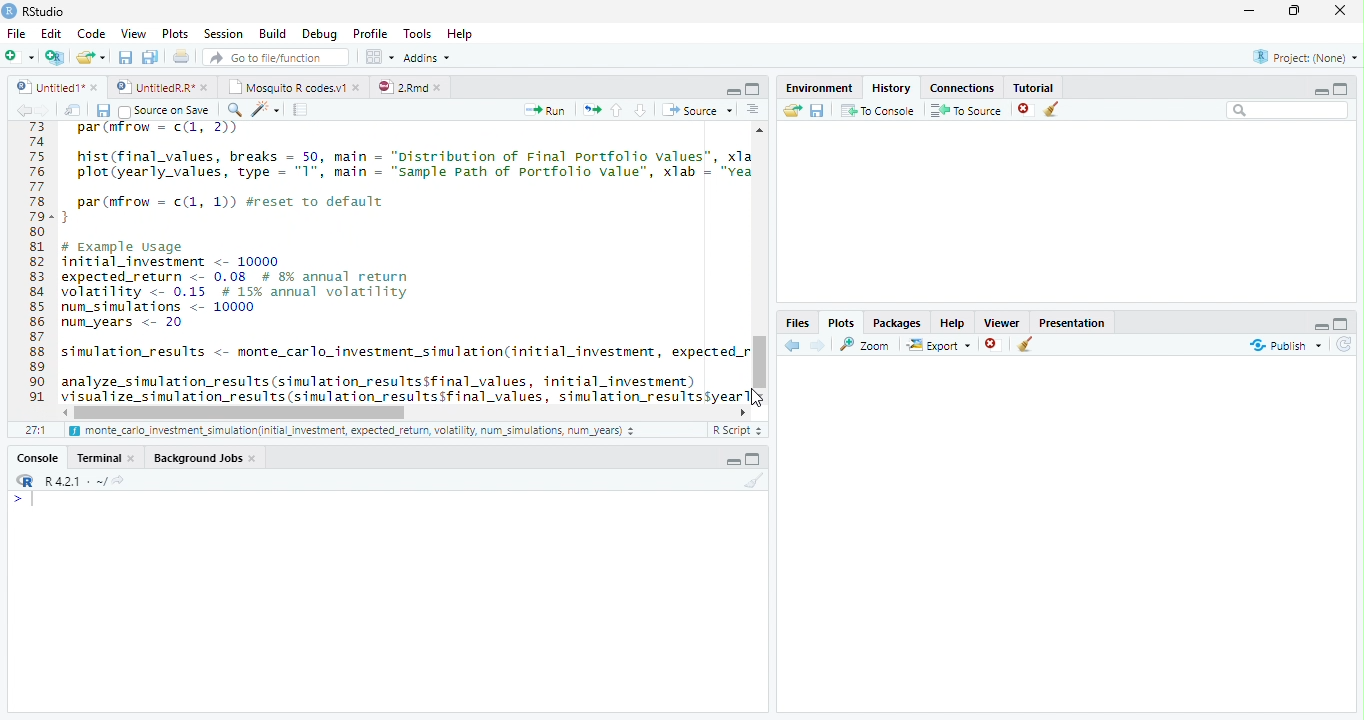 Image resolution: width=1364 pixels, height=720 pixels. What do you see at coordinates (1342, 12) in the screenshot?
I see `Close` at bounding box center [1342, 12].